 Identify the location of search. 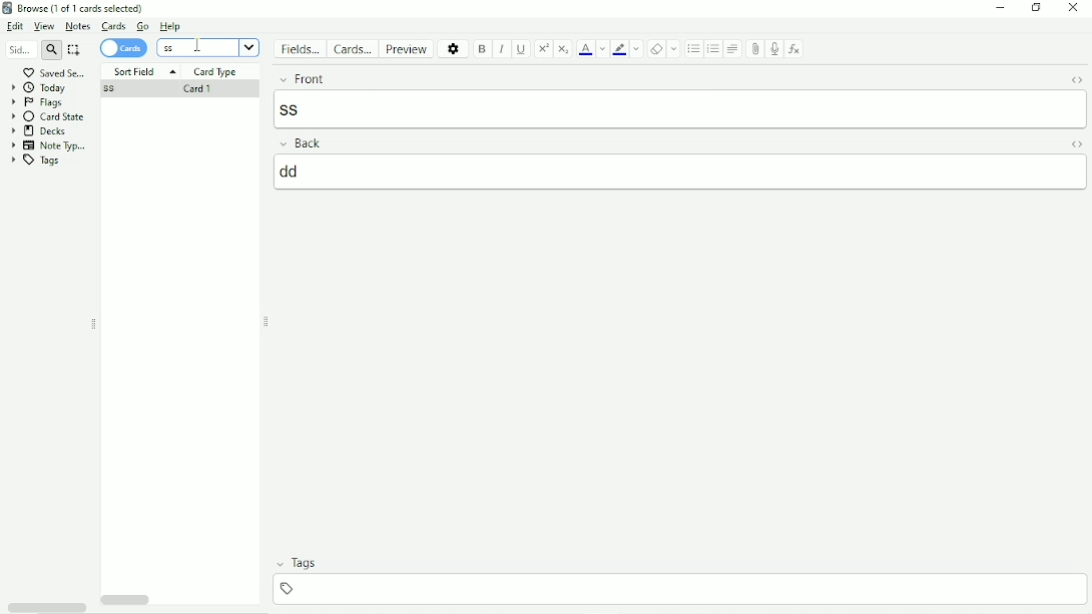
(52, 52).